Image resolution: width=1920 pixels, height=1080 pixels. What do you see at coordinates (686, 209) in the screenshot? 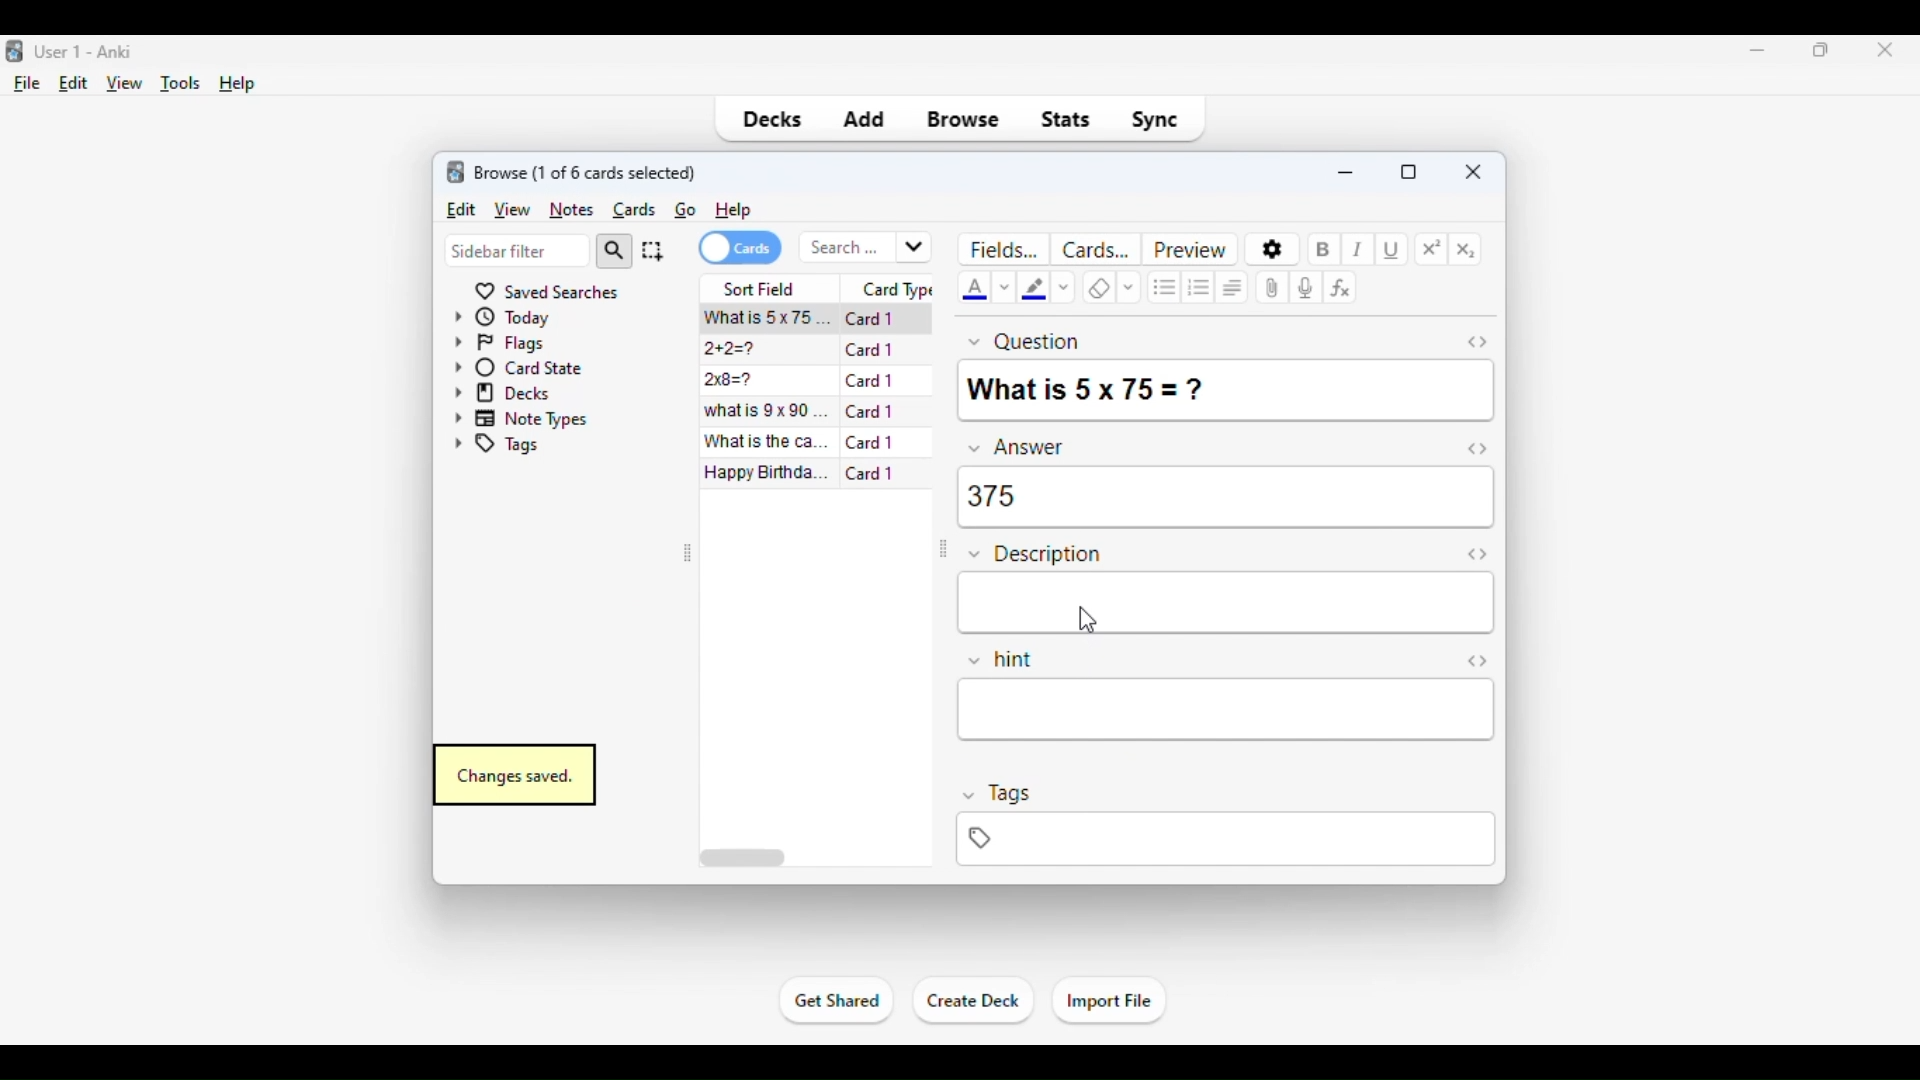
I see `go` at bounding box center [686, 209].